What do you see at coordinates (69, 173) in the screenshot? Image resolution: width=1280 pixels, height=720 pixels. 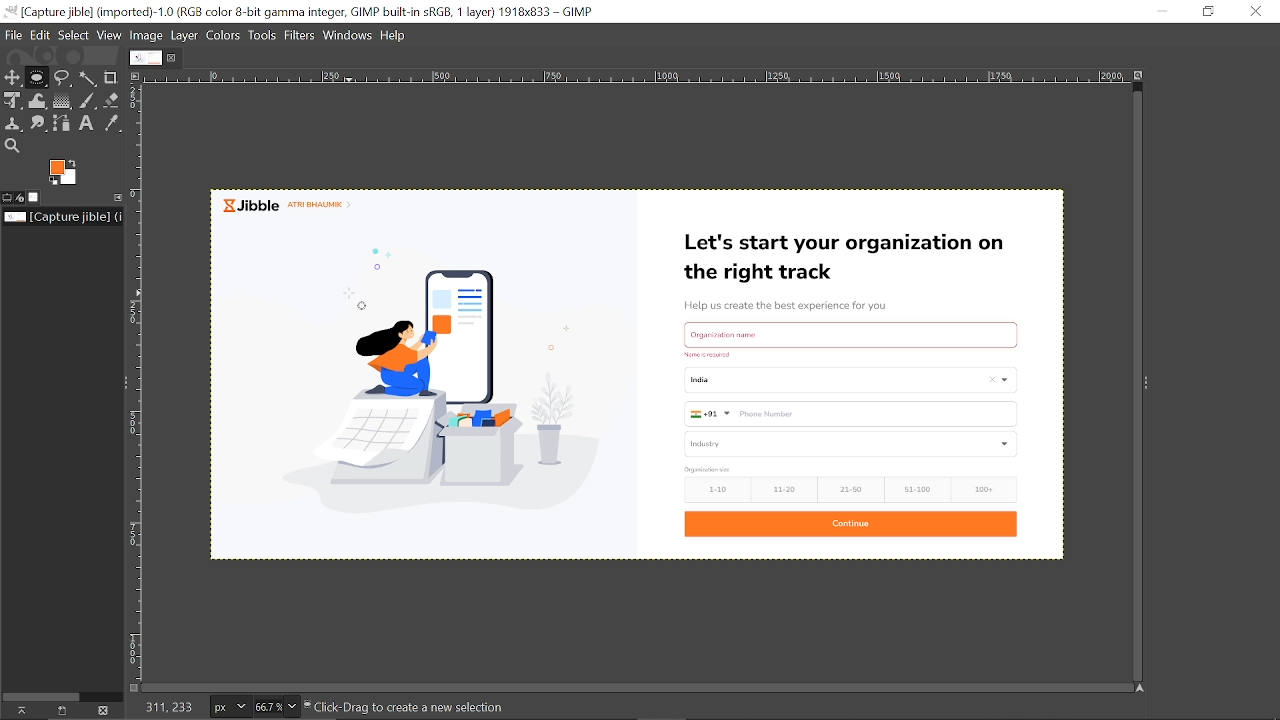 I see `The active background color` at bounding box center [69, 173].